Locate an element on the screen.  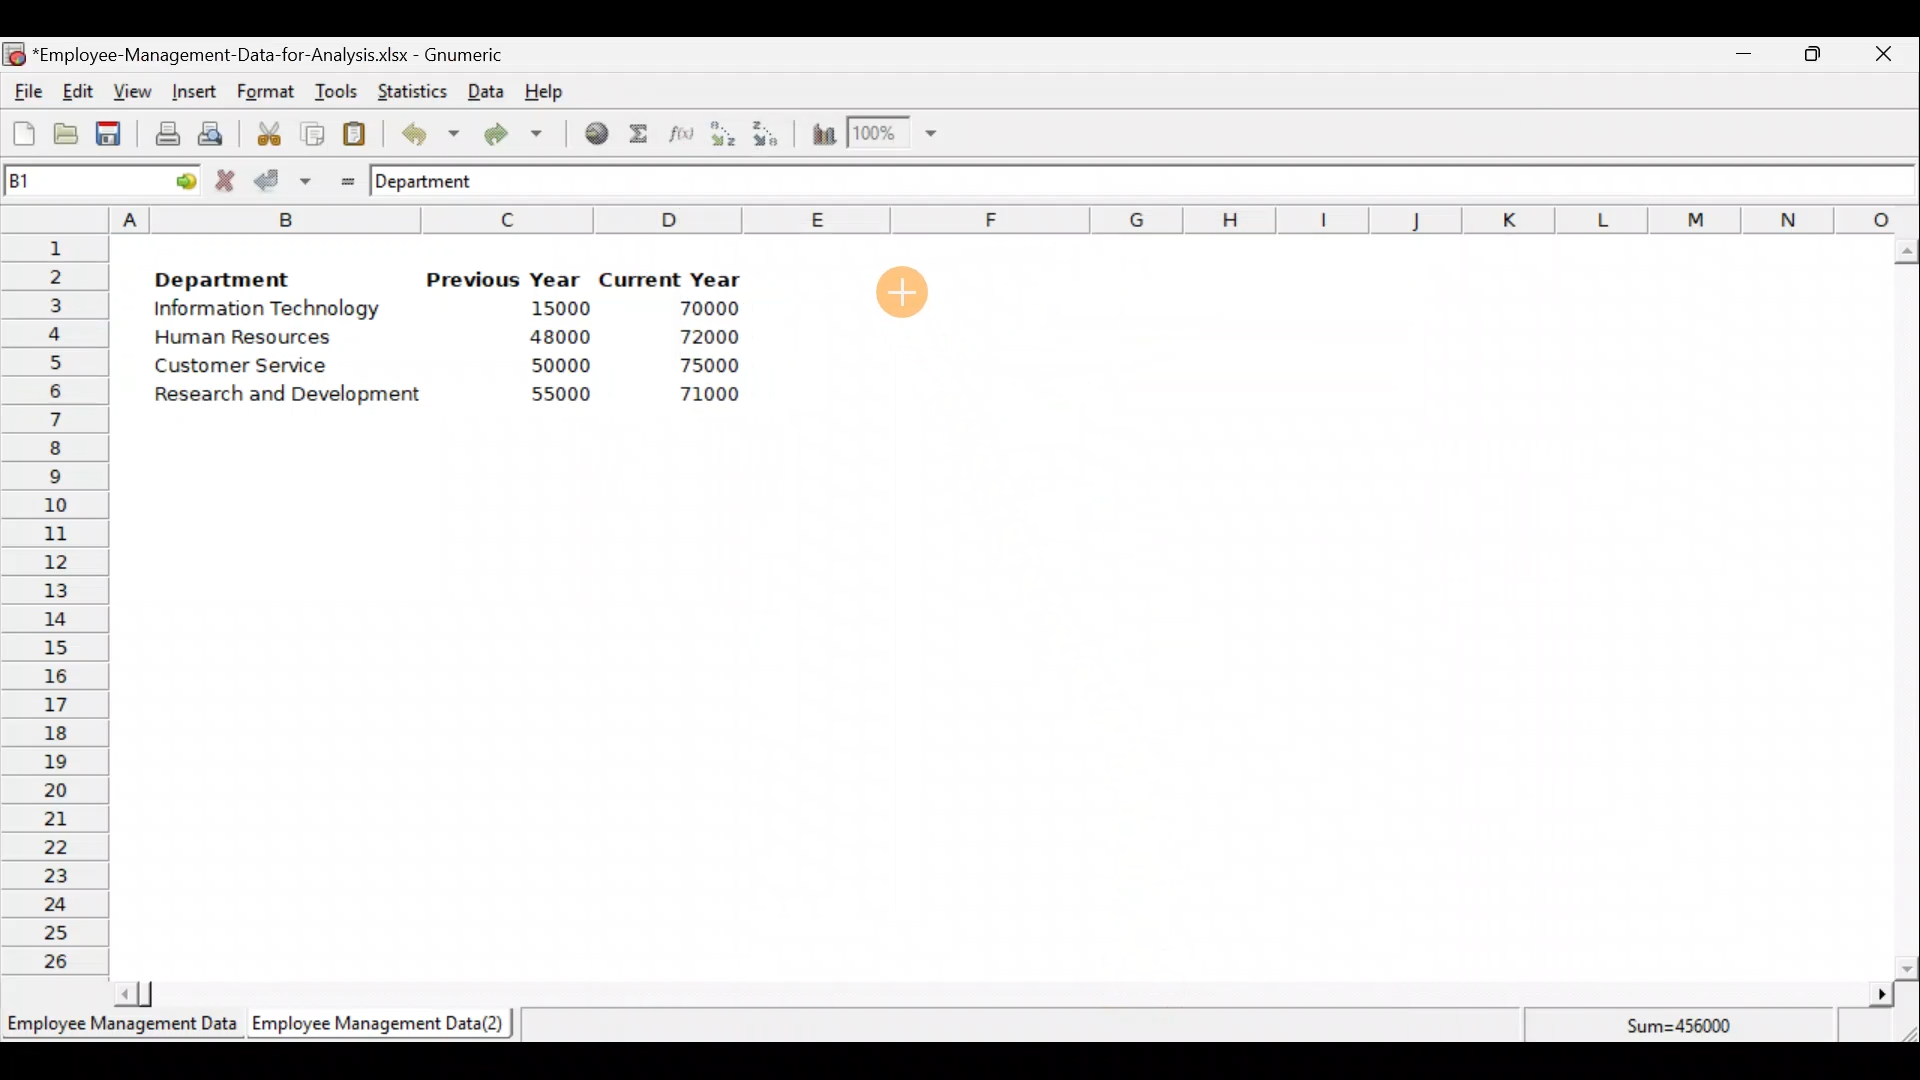
Copy the selection is located at coordinates (311, 130).